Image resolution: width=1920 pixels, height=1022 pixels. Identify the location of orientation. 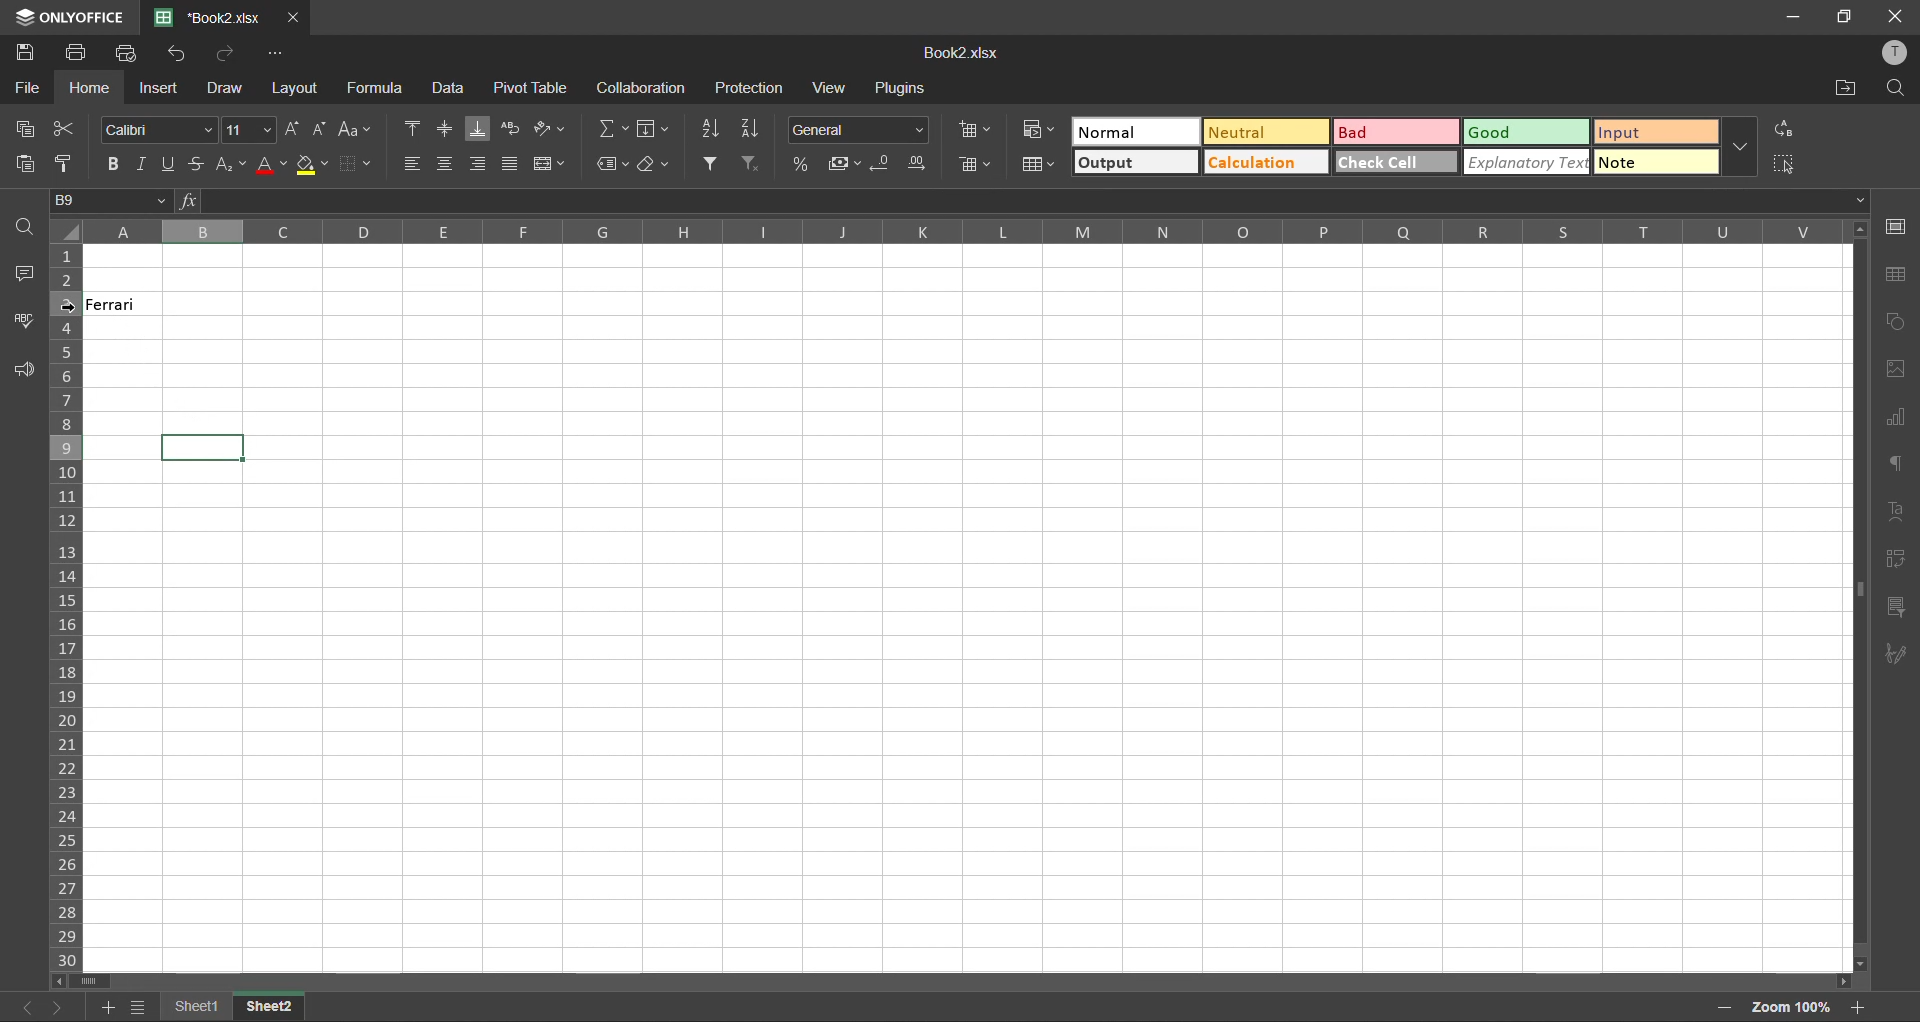
(556, 126).